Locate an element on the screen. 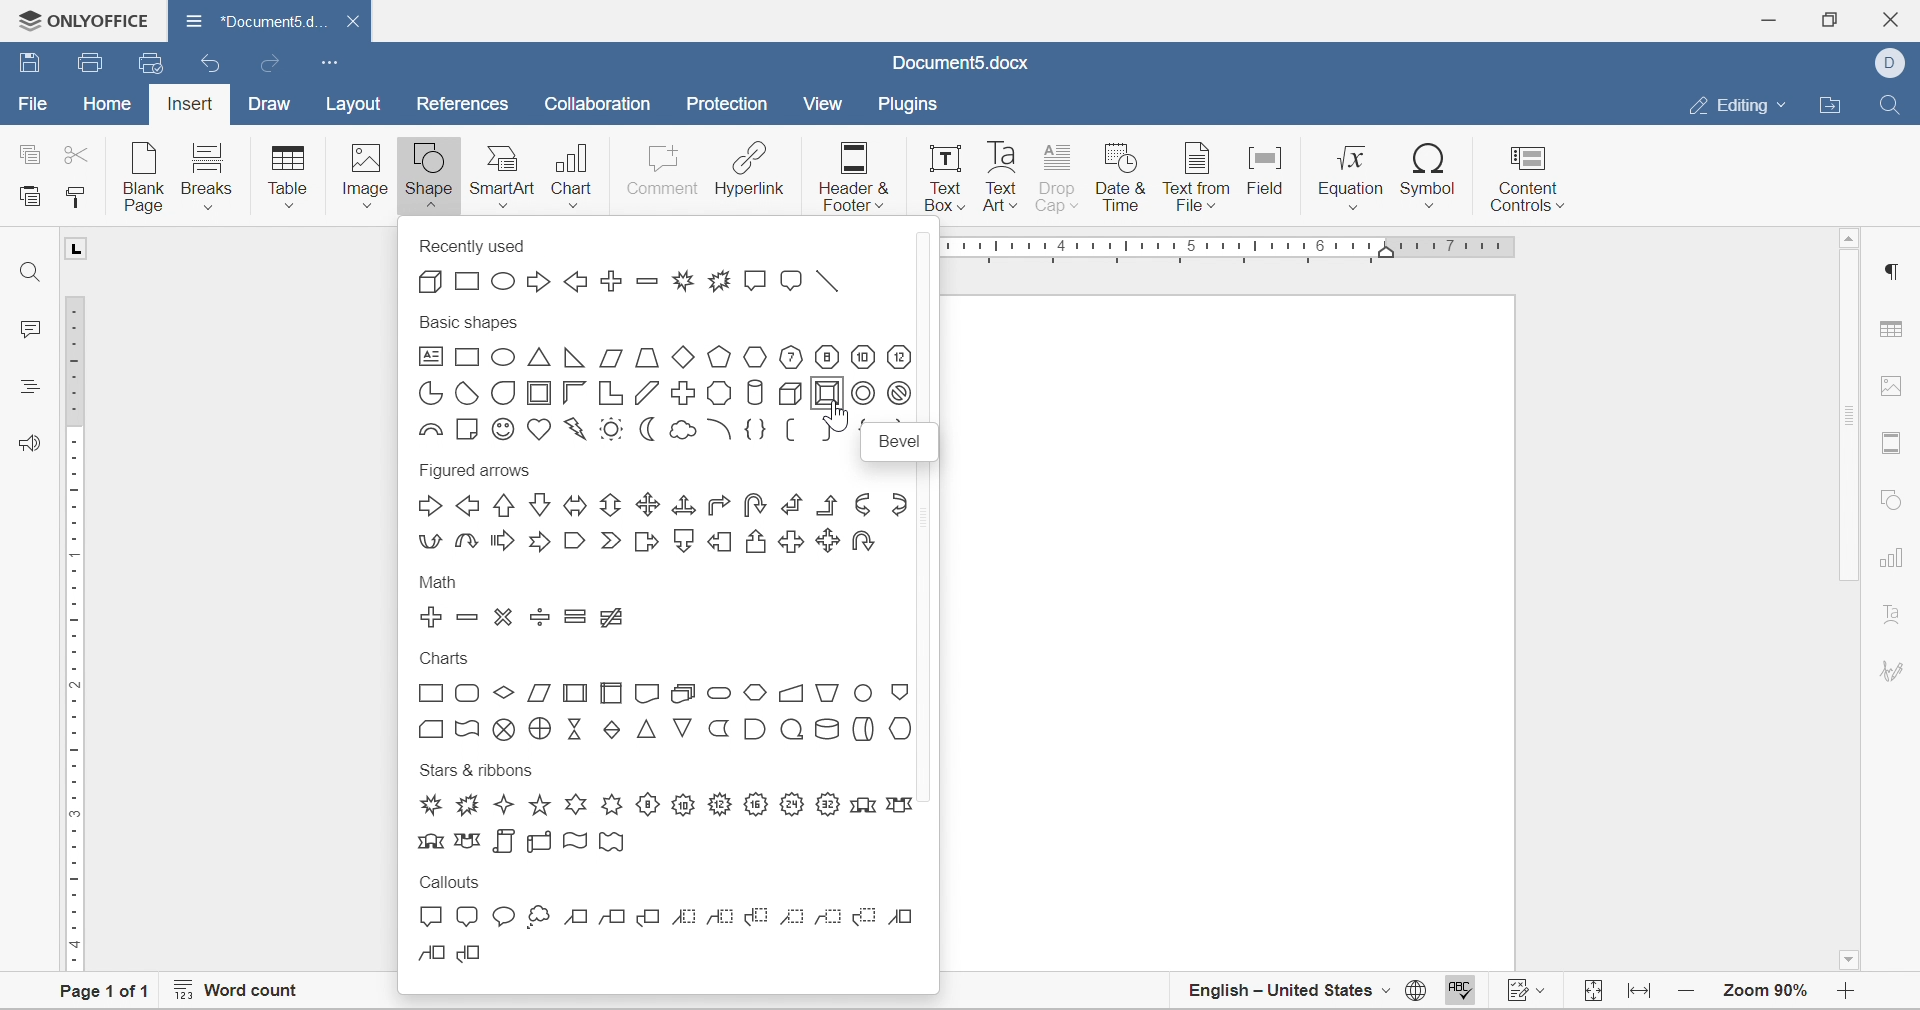  scroll up is located at coordinates (1851, 237).